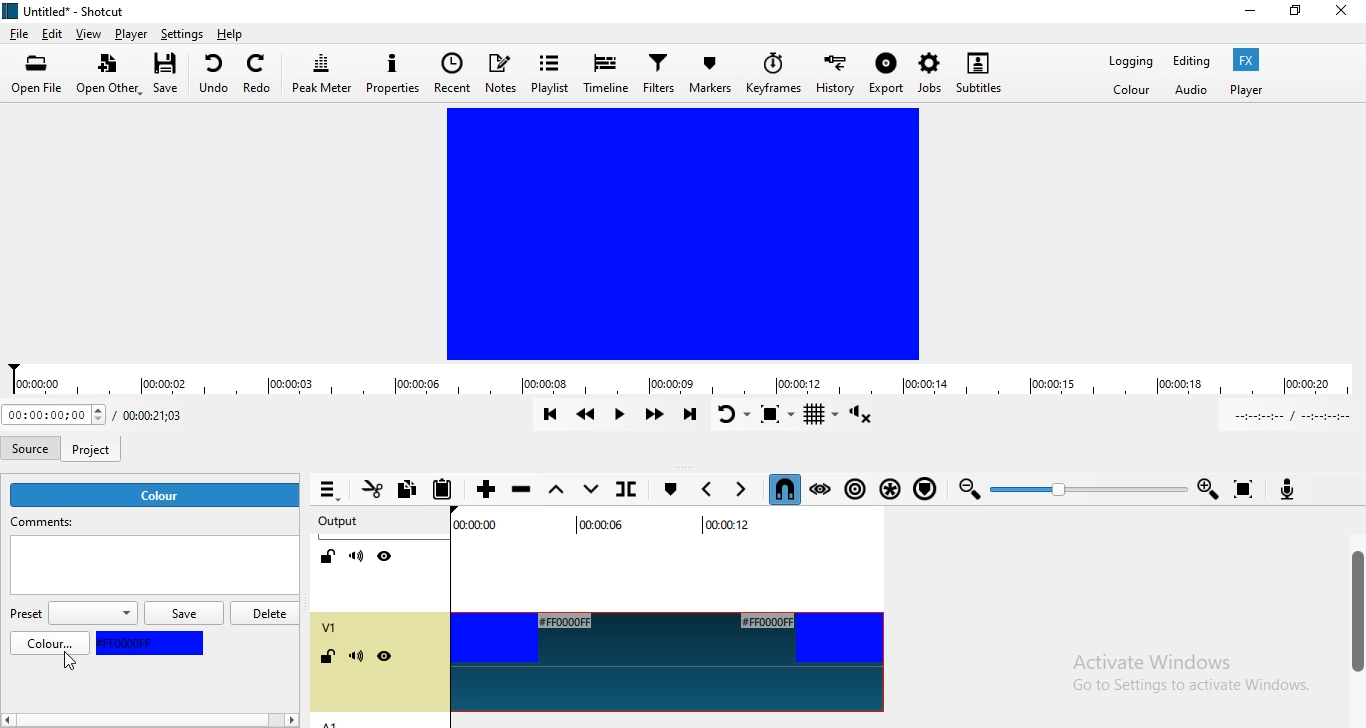 This screenshot has height=728, width=1366. Describe the element at coordinates (187, 615) in the screenshot. I see `save` at that location.